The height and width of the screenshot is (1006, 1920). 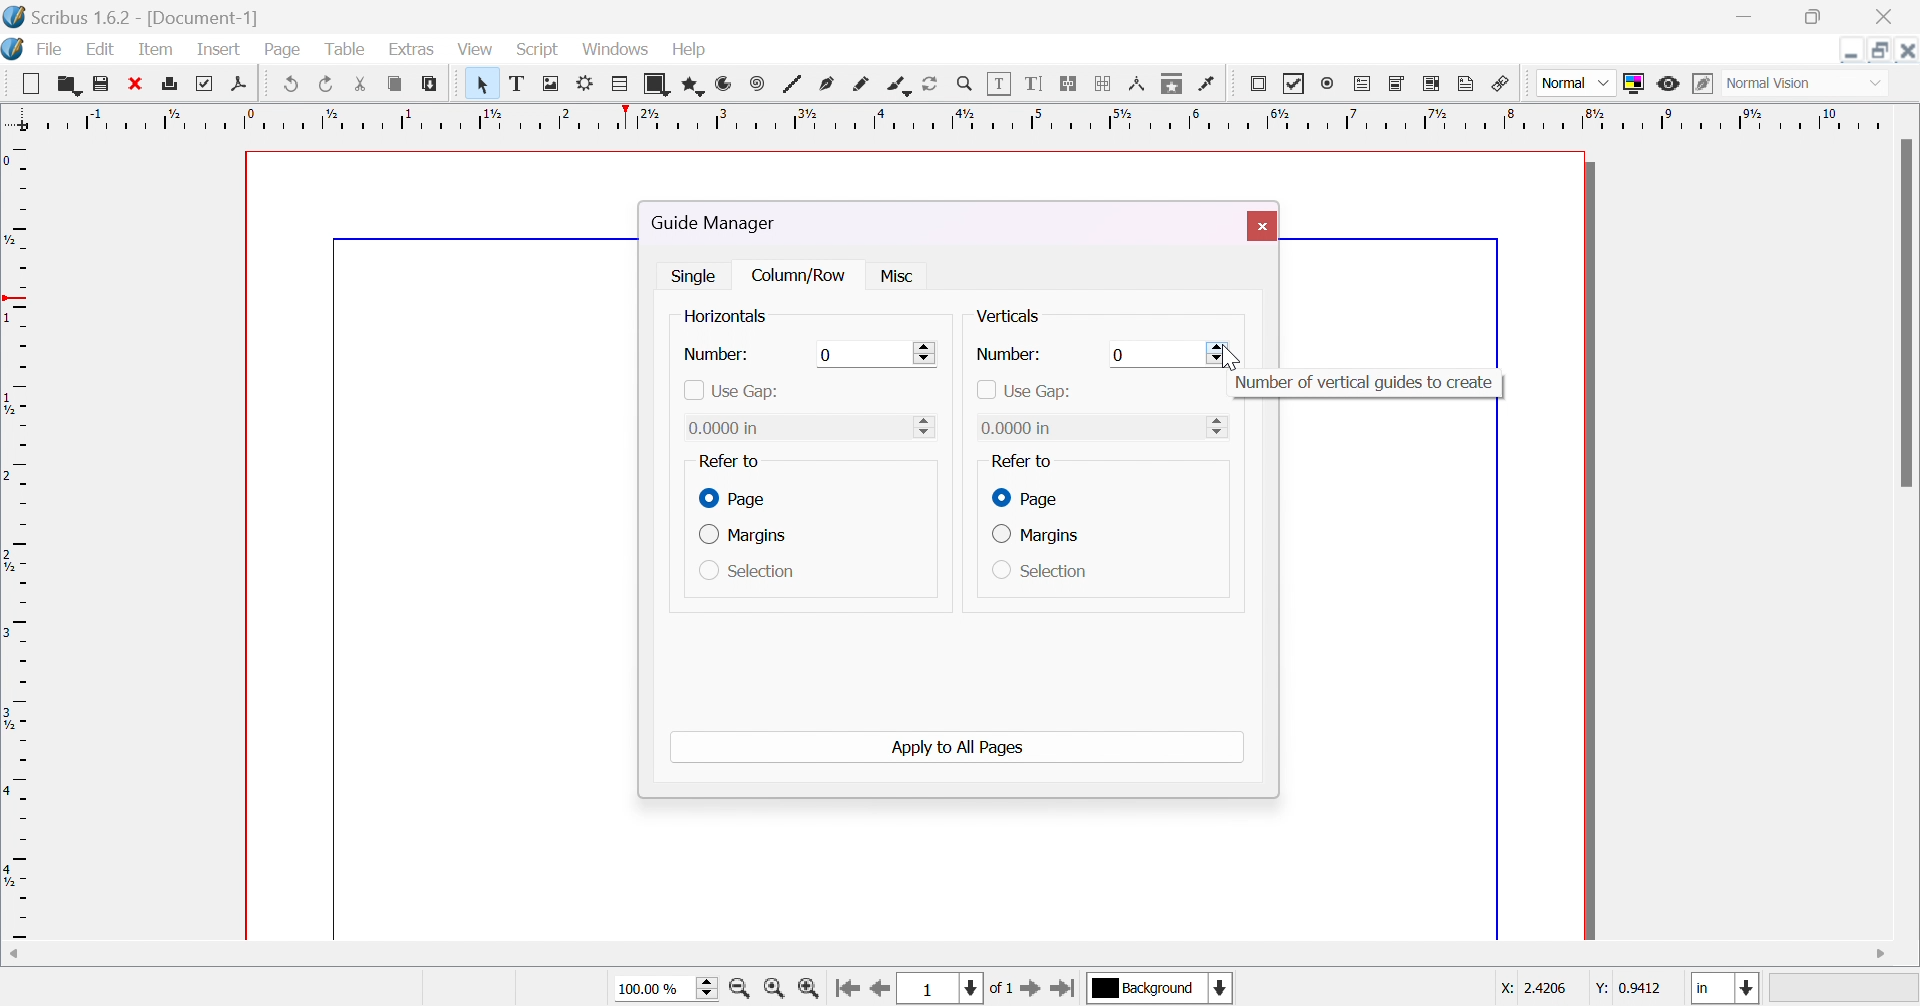 I want to click on select current layer, so click(x=1145, y=988).